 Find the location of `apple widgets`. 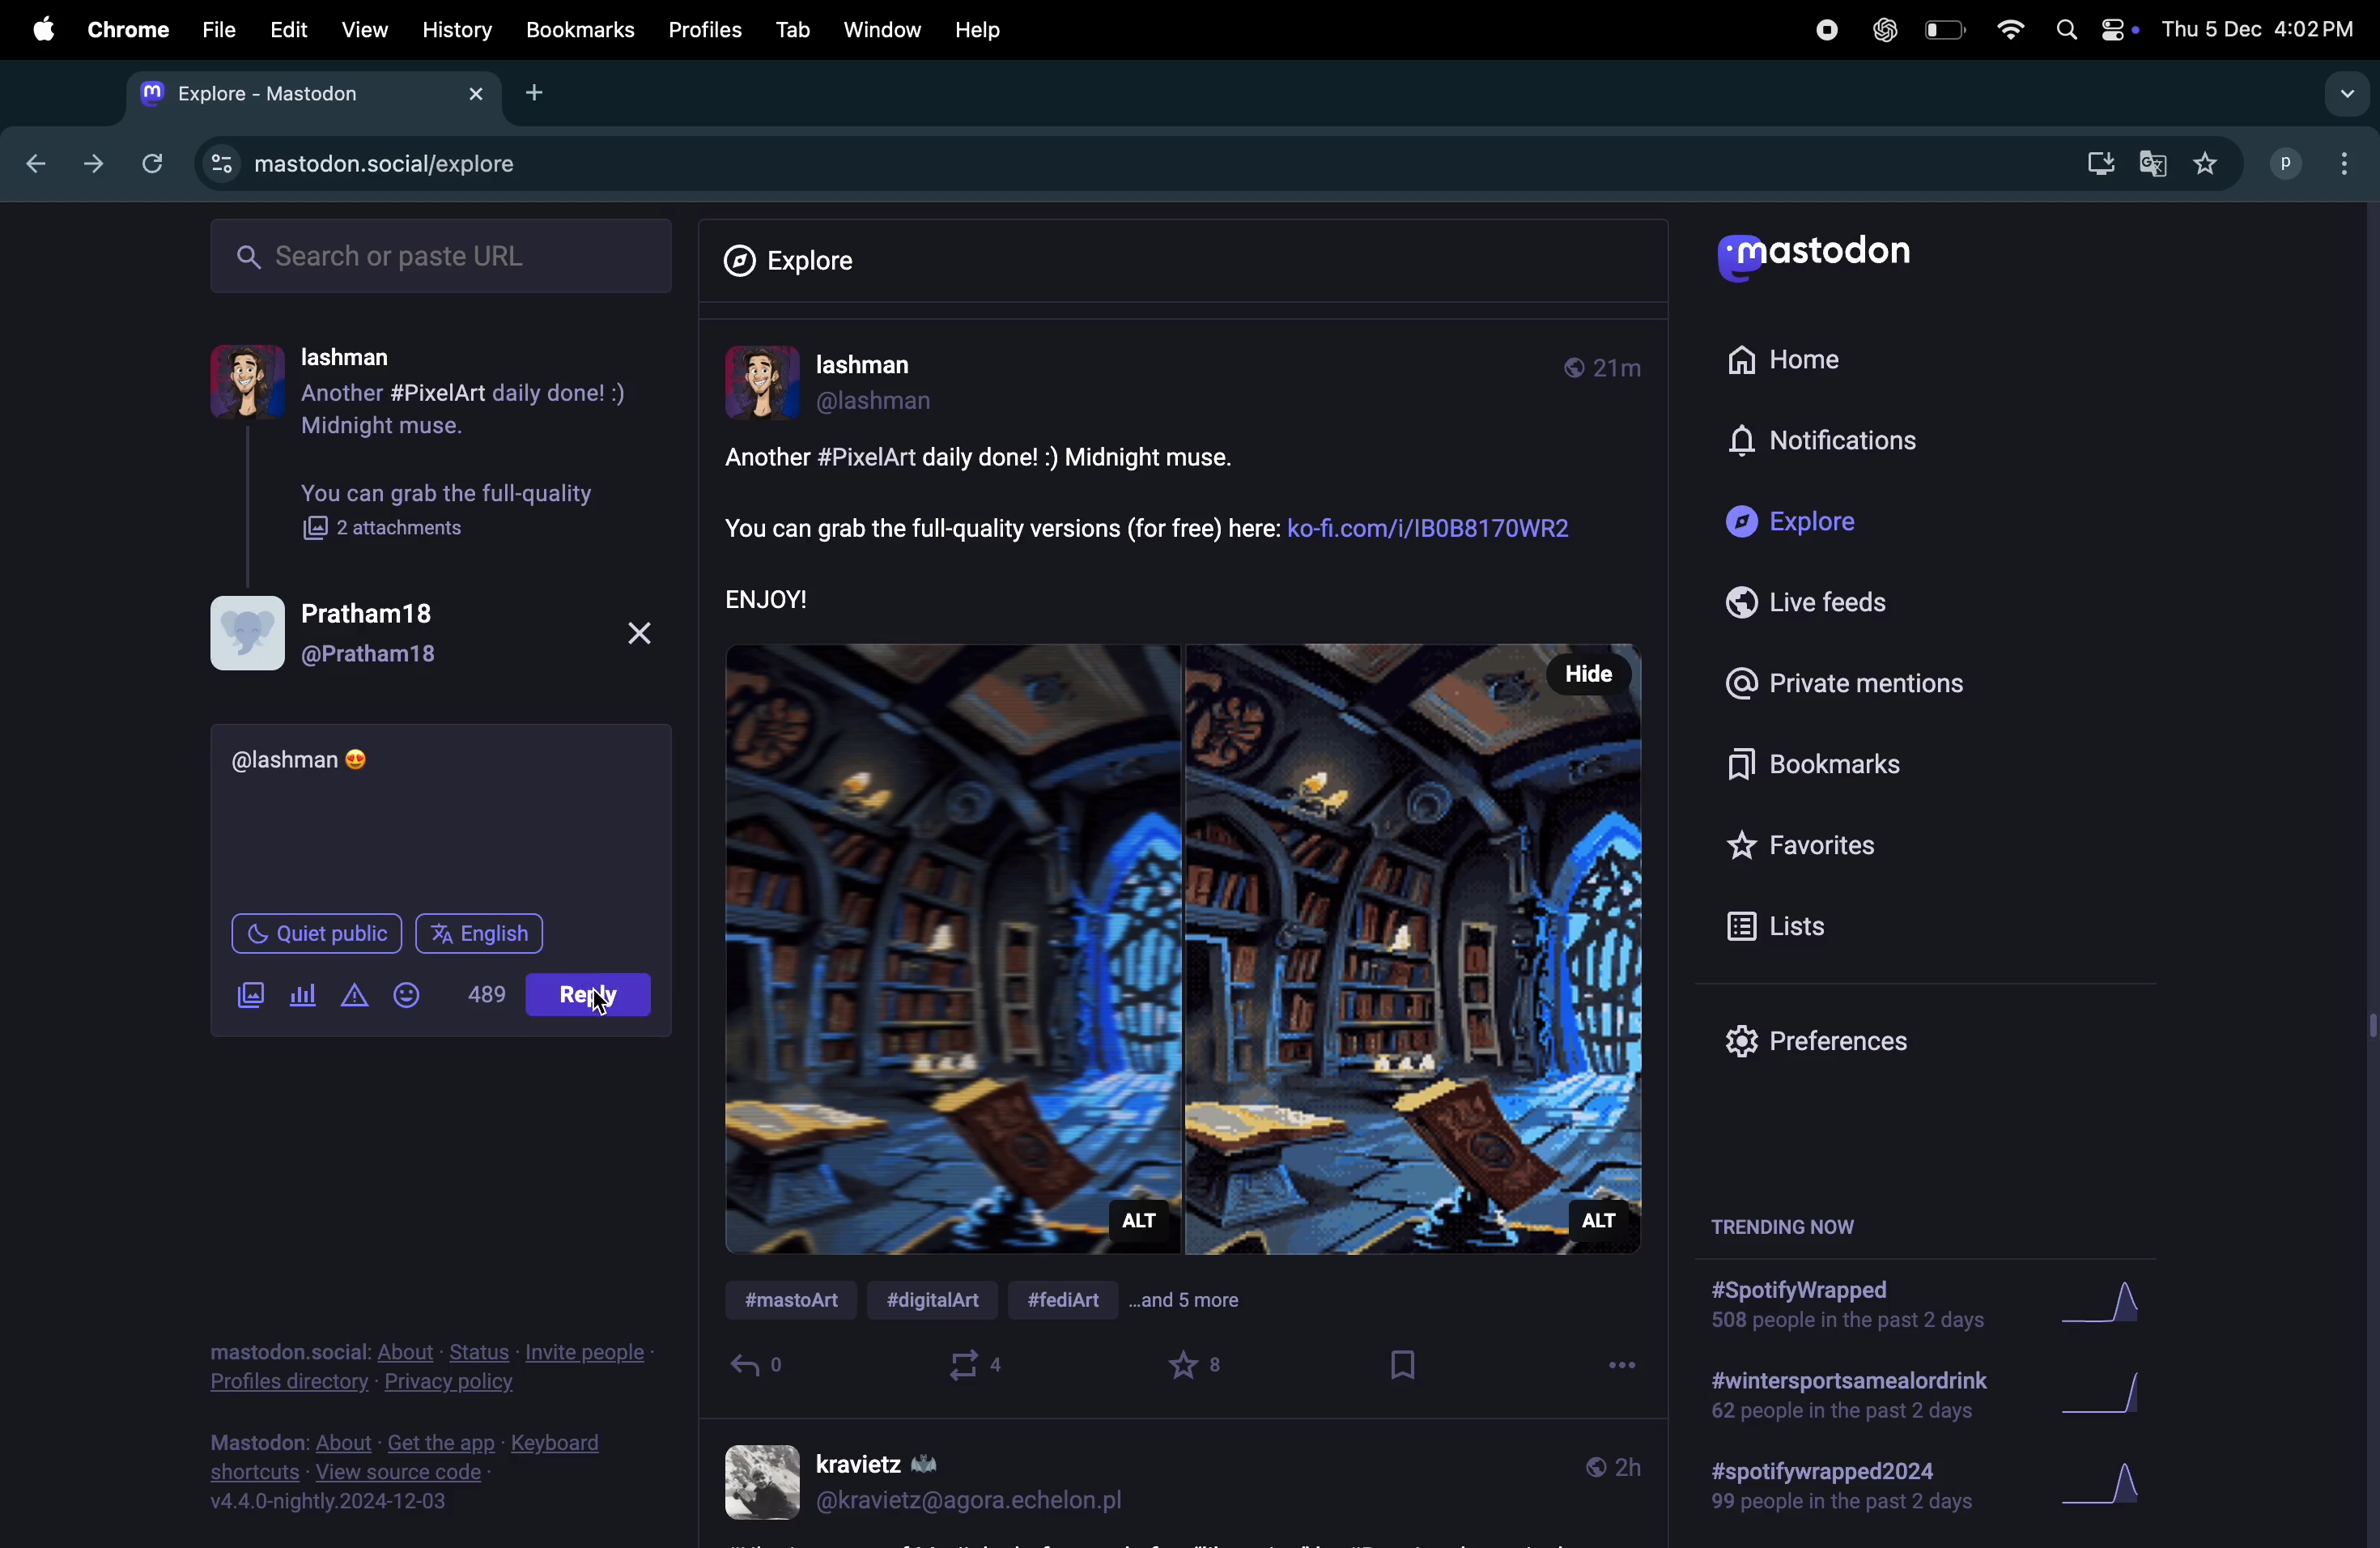

apple widgets is located at coordinates (2093, 29).